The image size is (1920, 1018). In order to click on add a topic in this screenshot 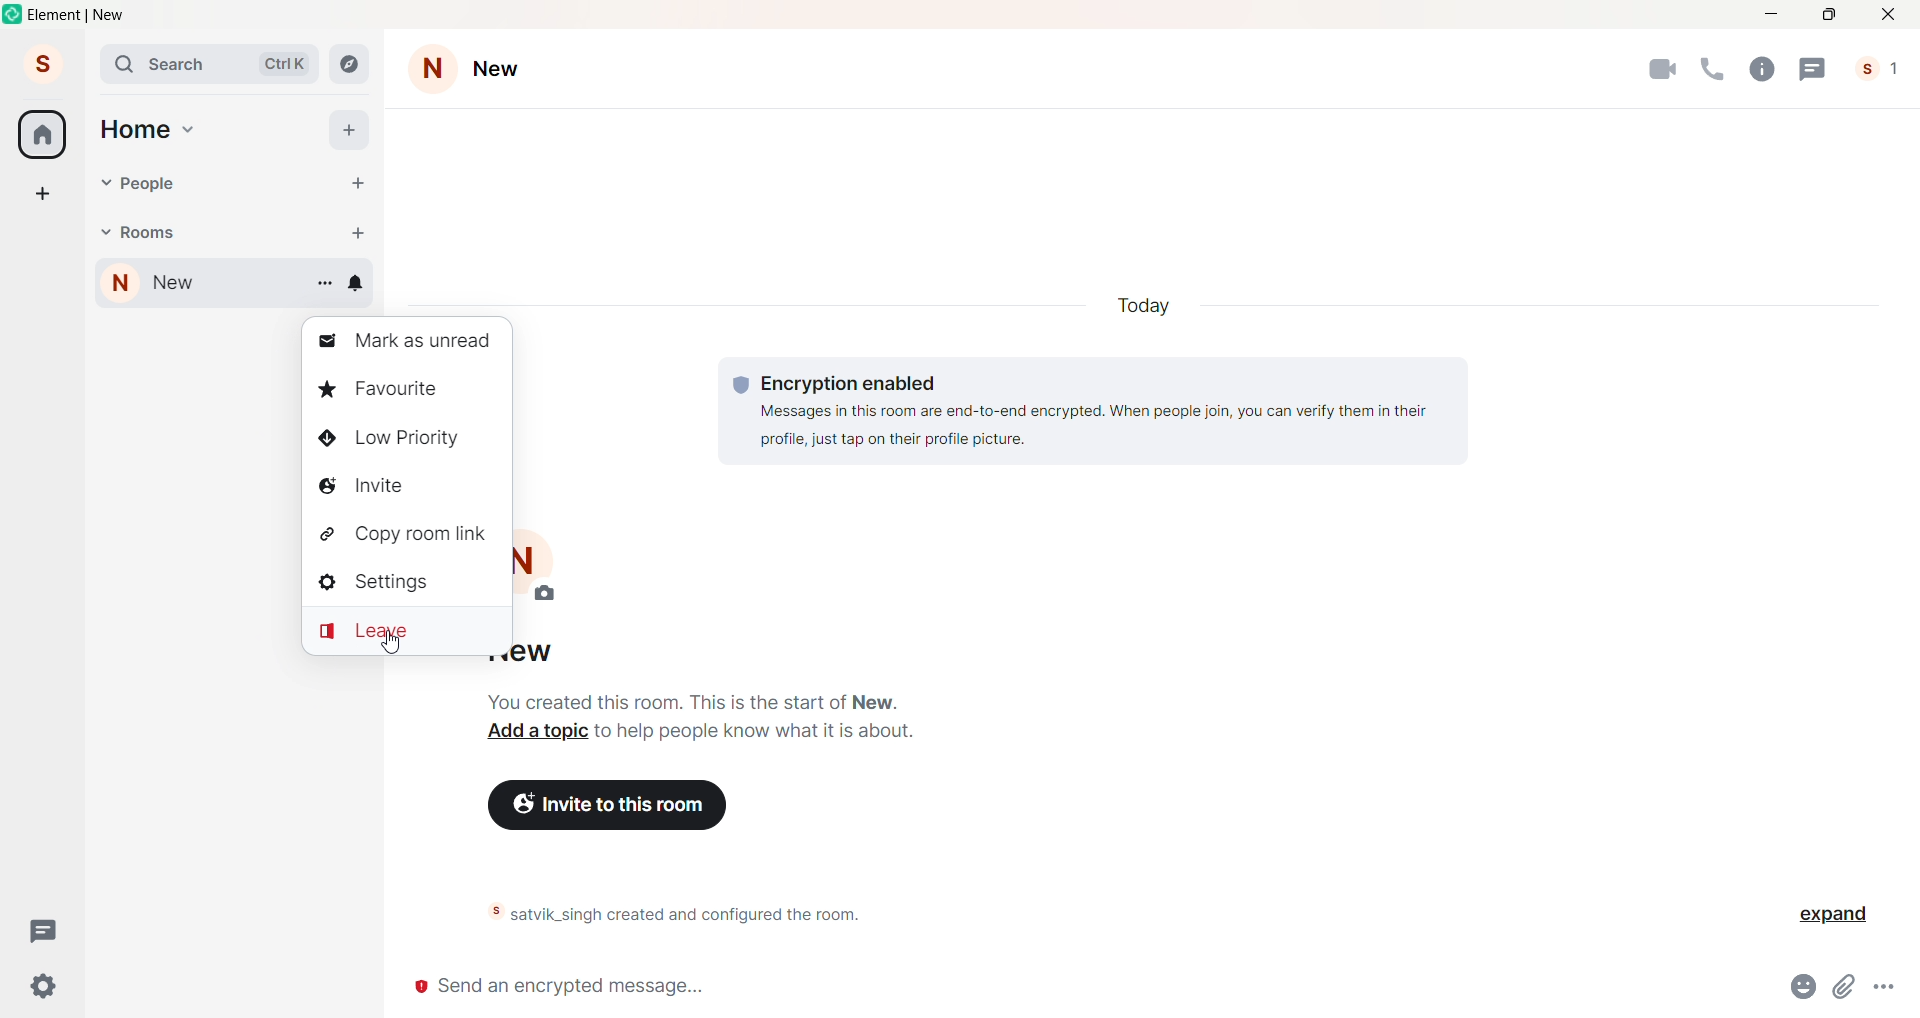, I will do `click(536, 733)`.